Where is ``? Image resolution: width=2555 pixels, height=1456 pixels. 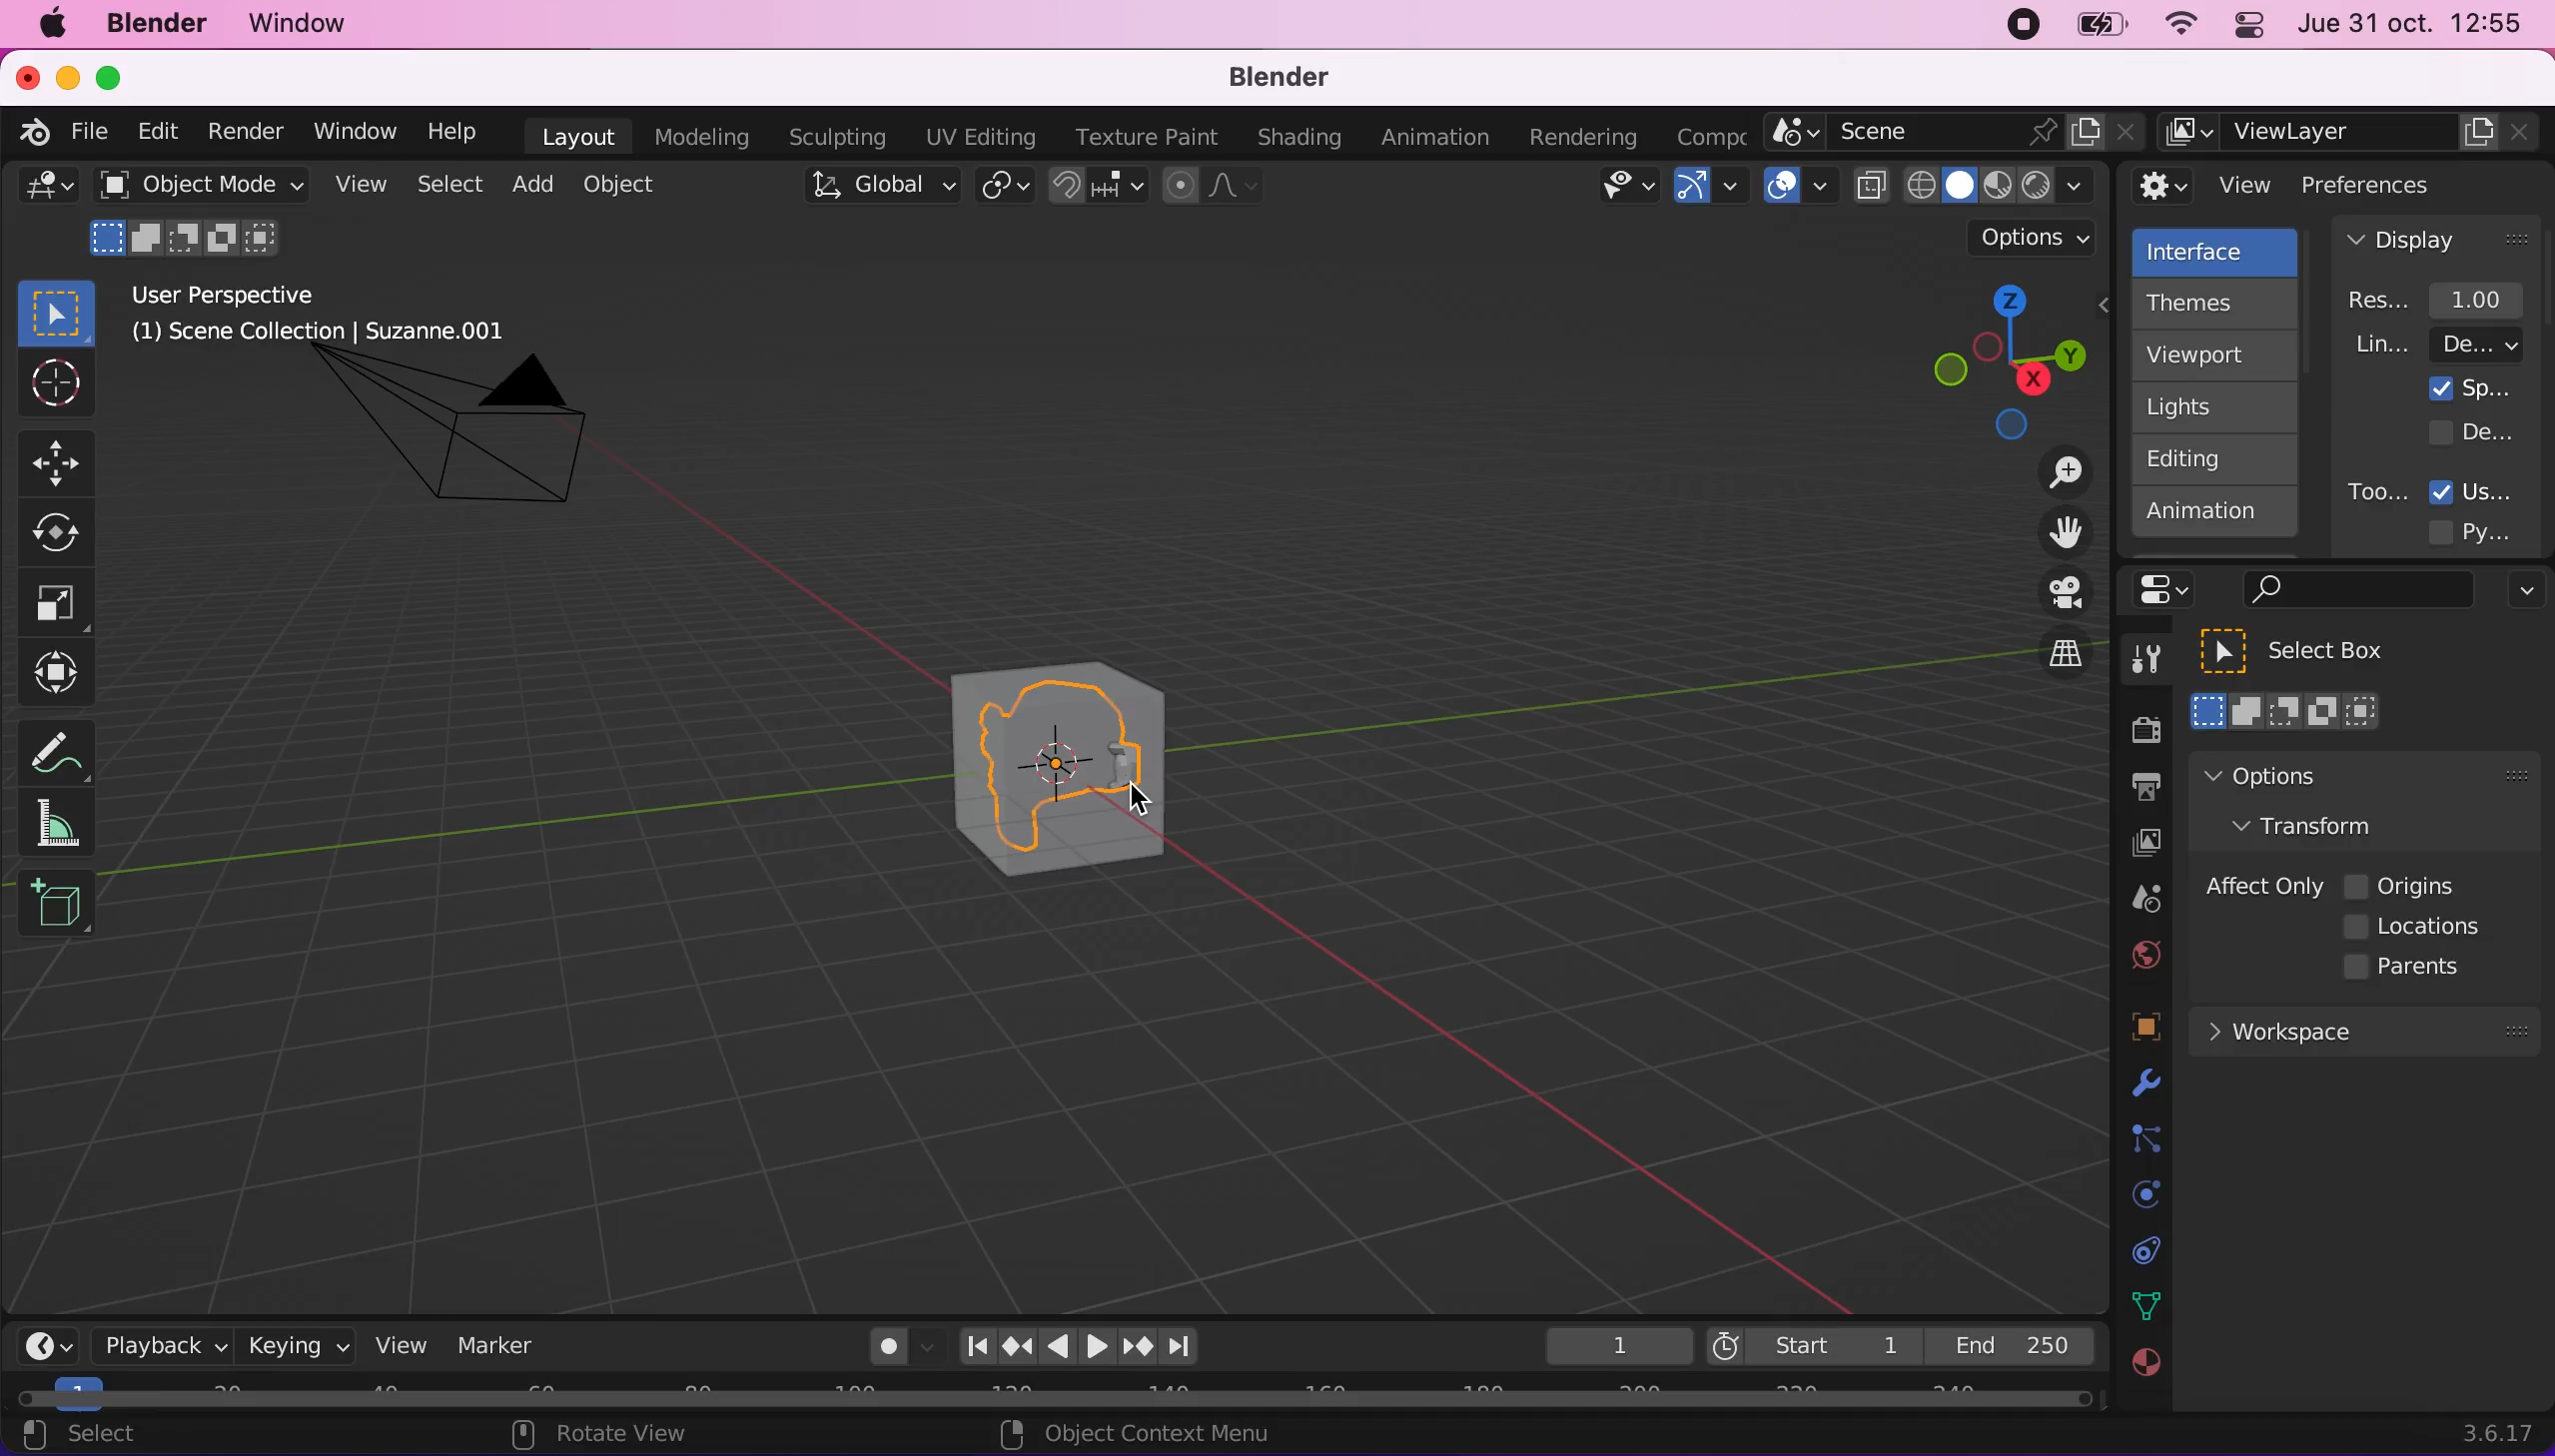  is located at coordinates (67, 534).